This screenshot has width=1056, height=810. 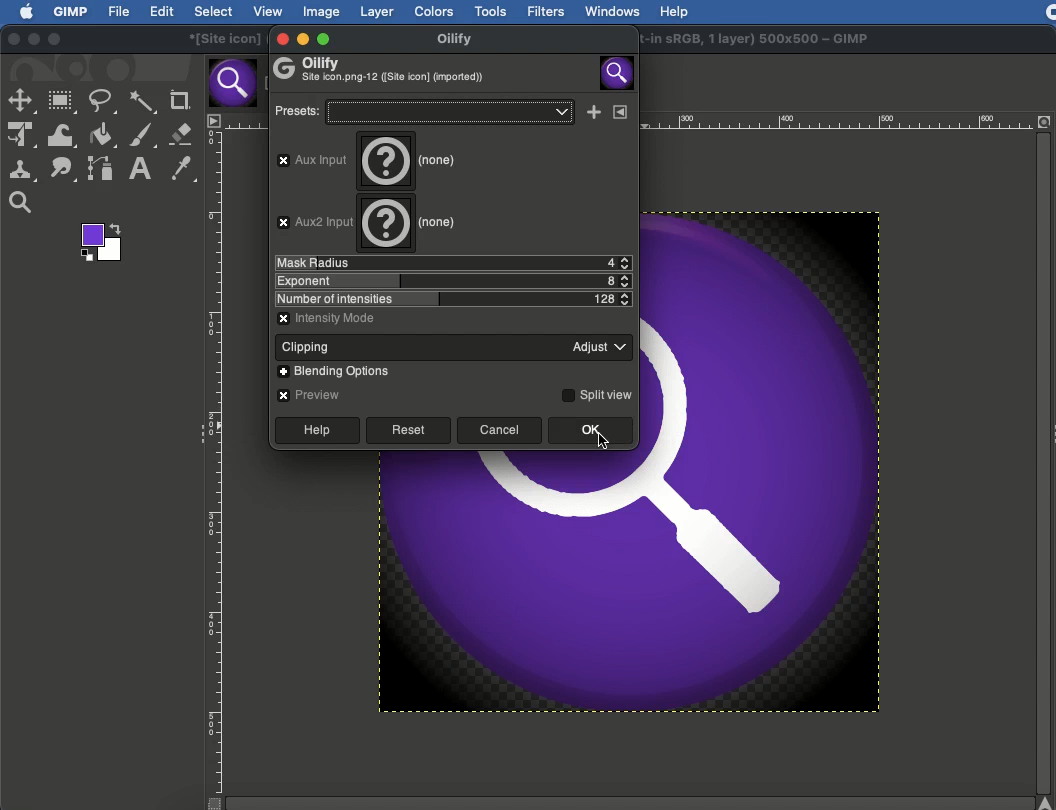 I want to click on GIMP project, so click(x=760, y=38).